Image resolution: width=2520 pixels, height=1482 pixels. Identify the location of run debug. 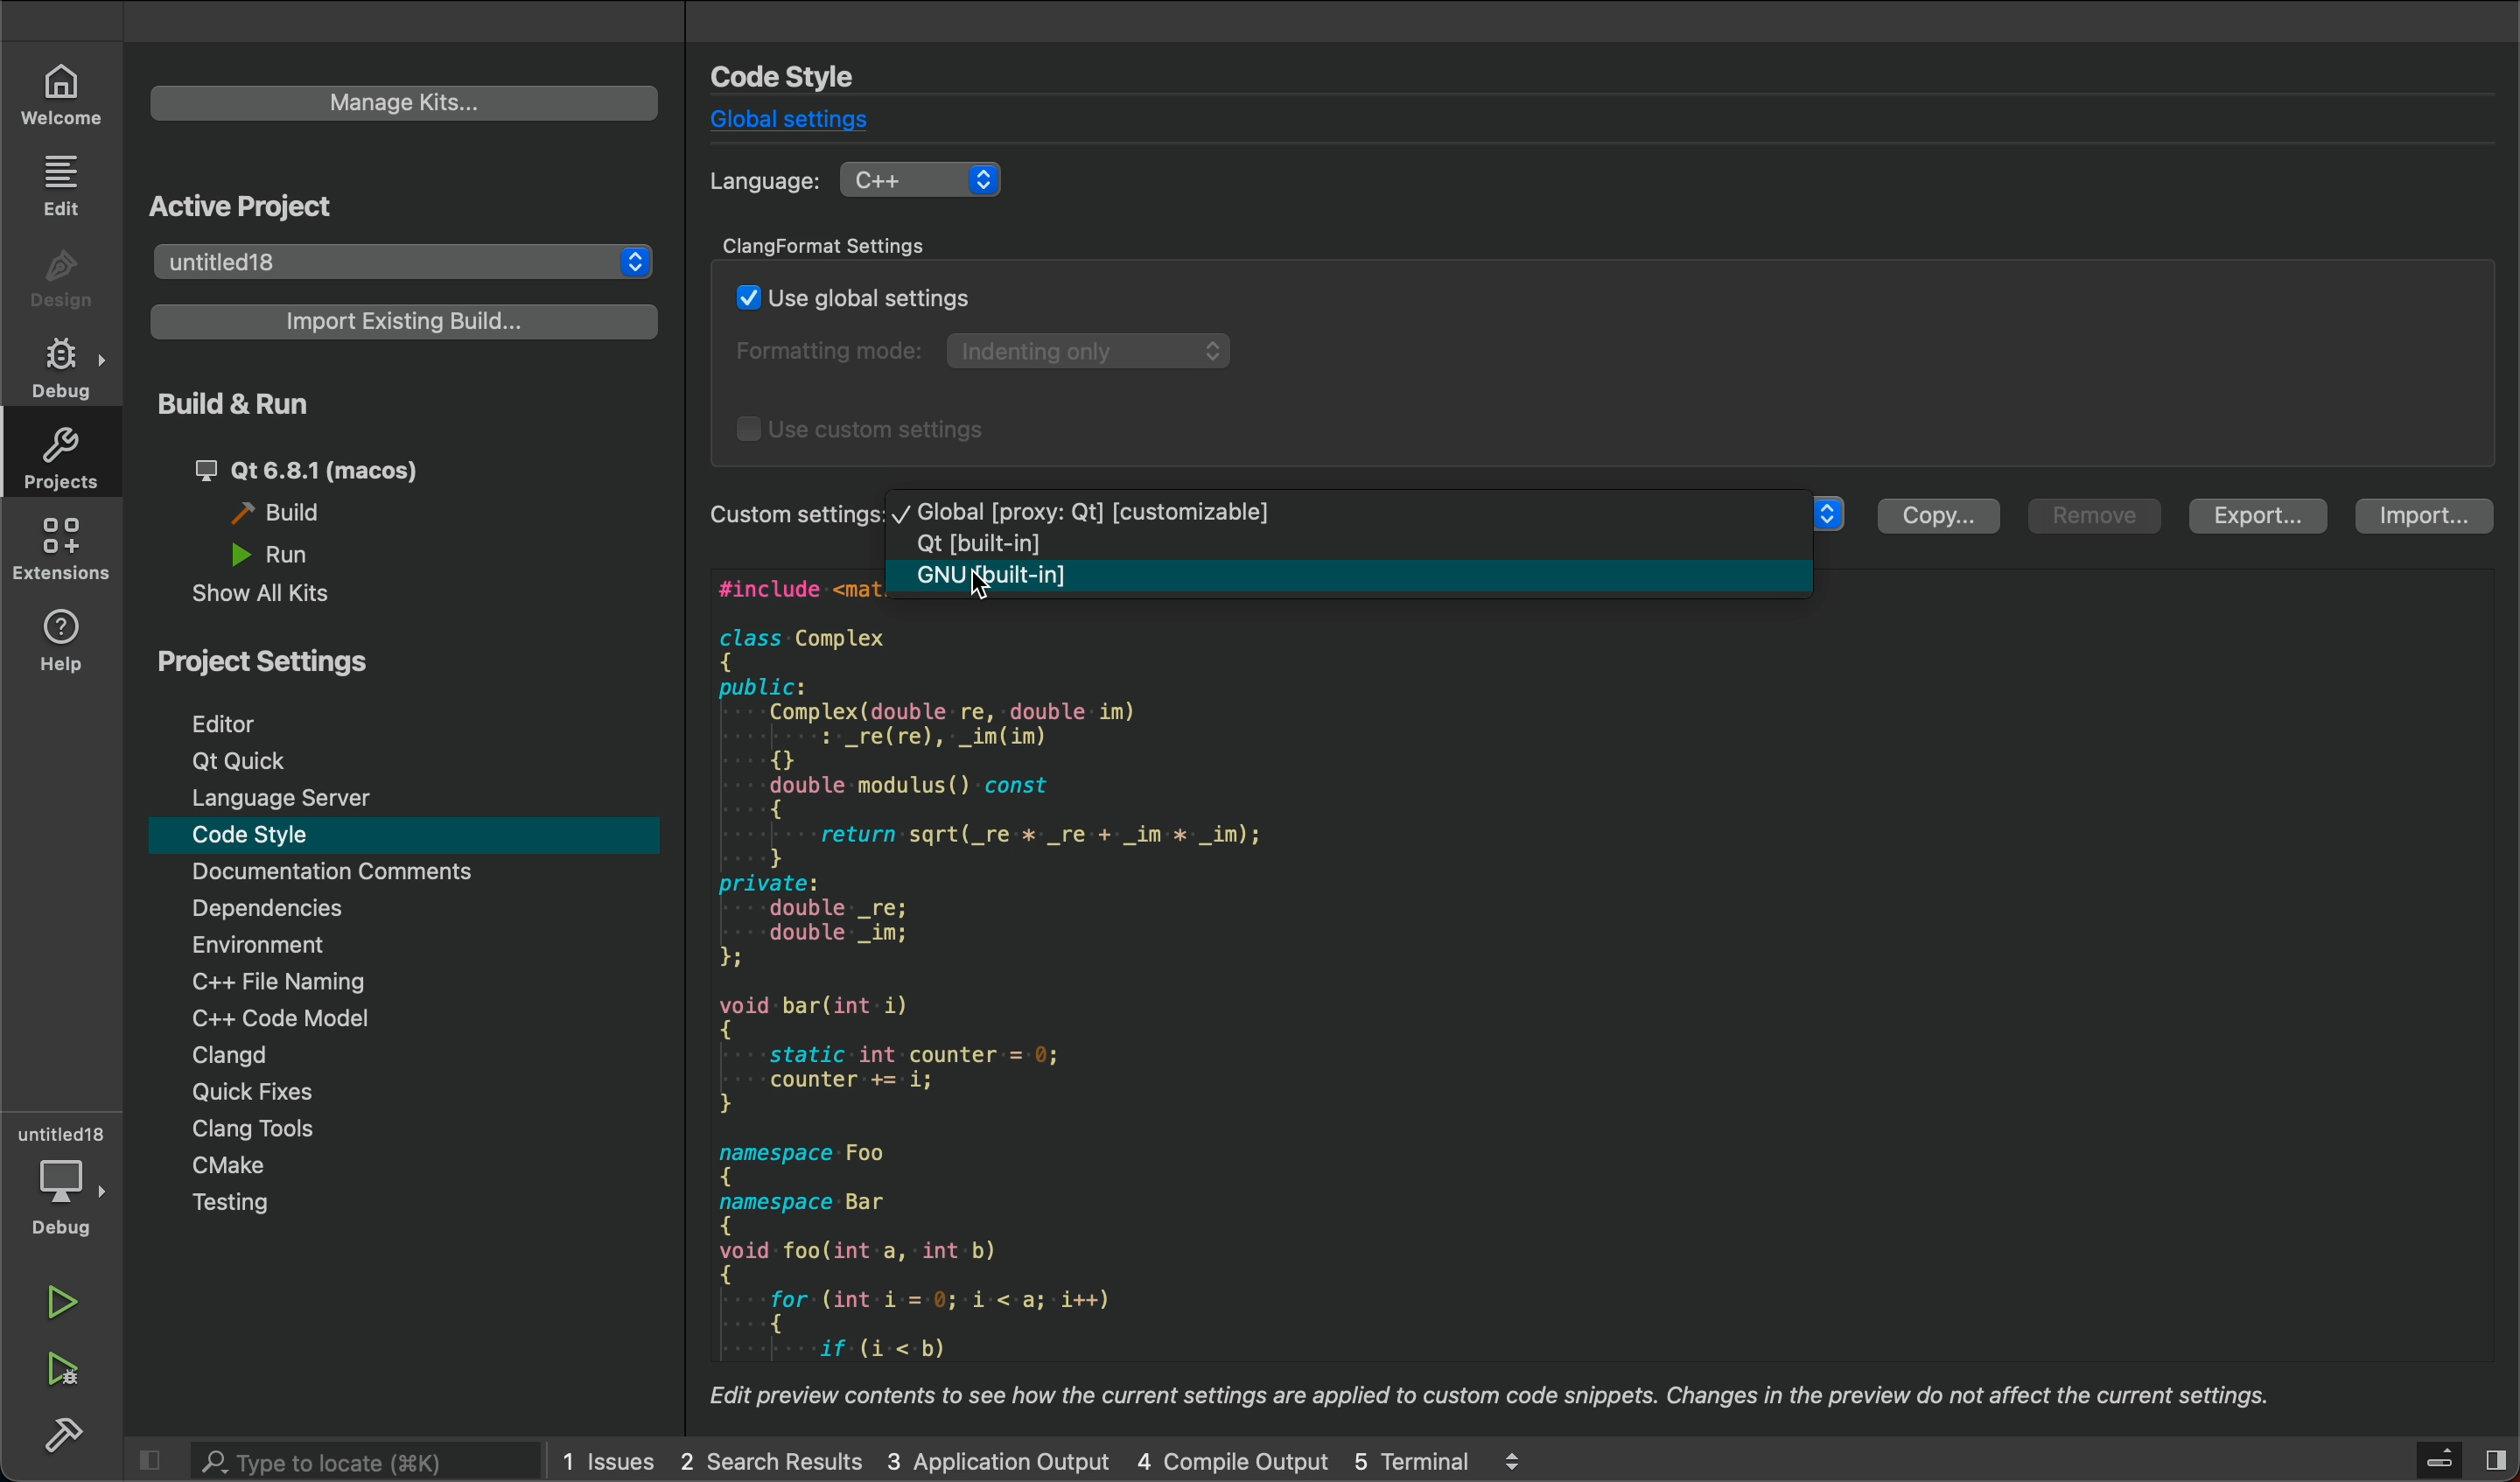
(65, 1371).